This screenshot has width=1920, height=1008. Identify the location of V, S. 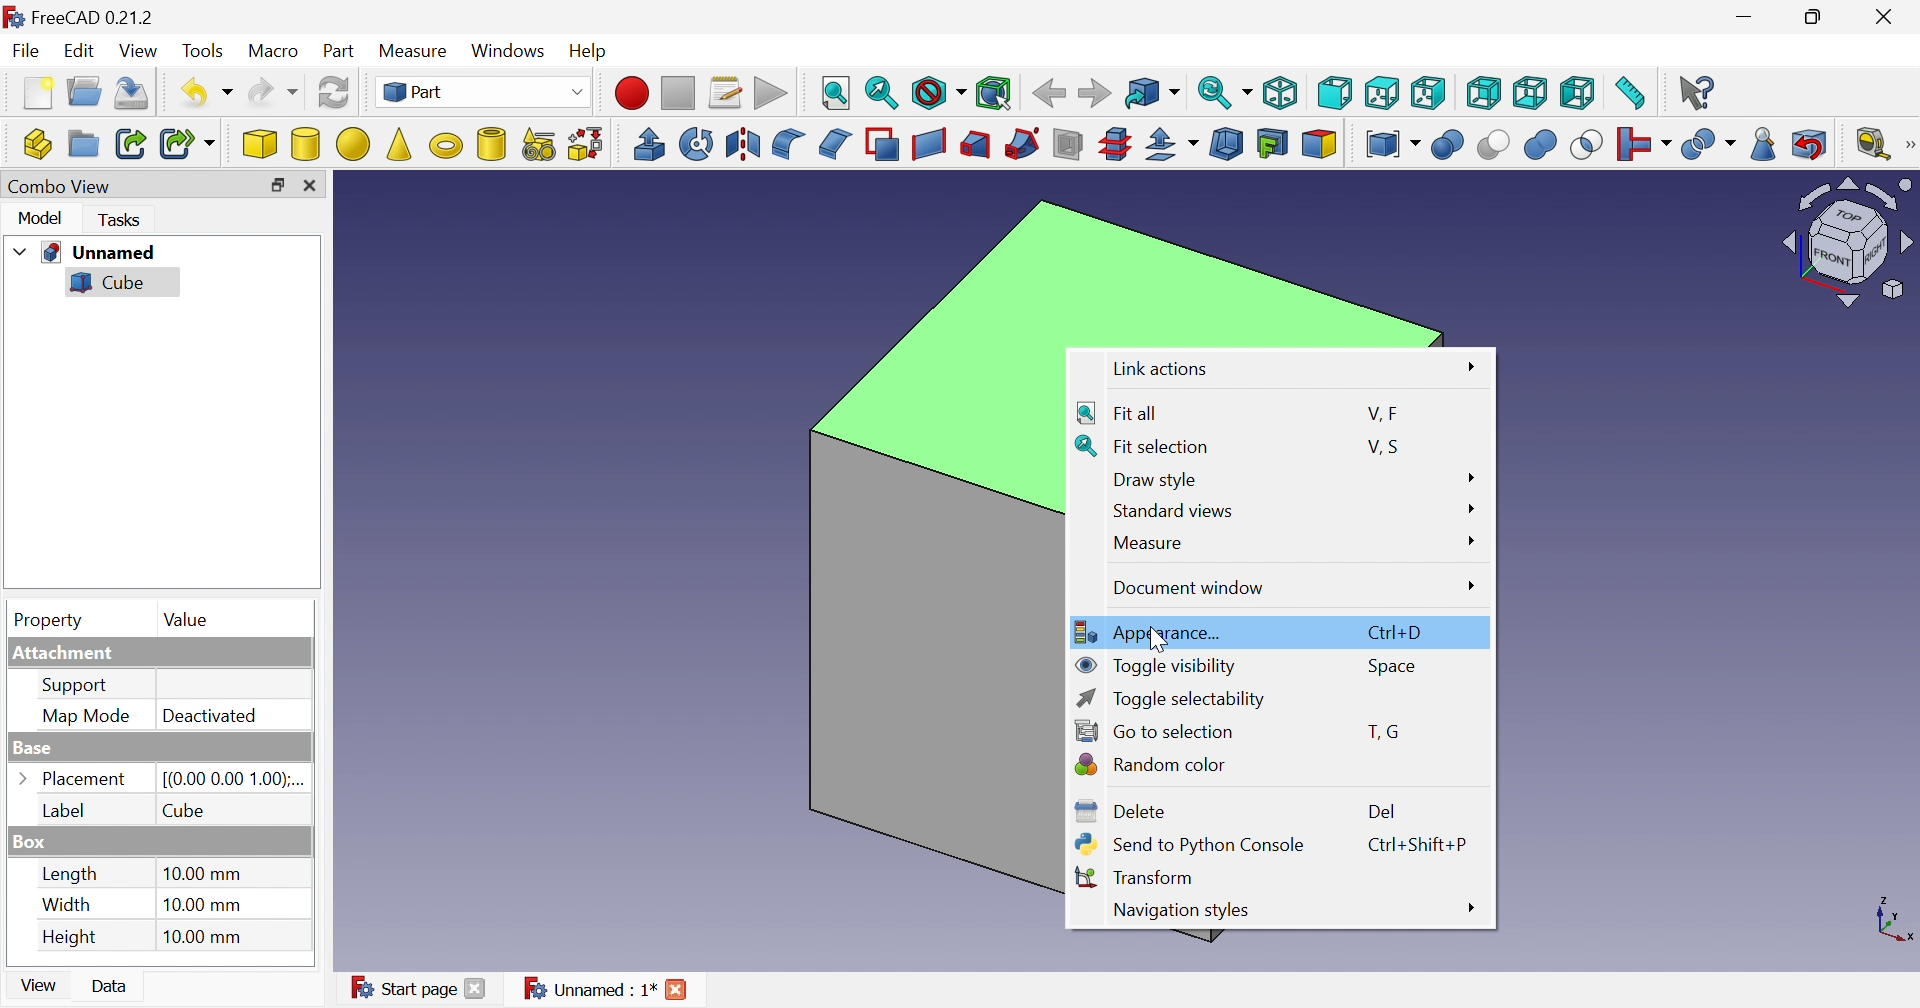
(1389, 445).